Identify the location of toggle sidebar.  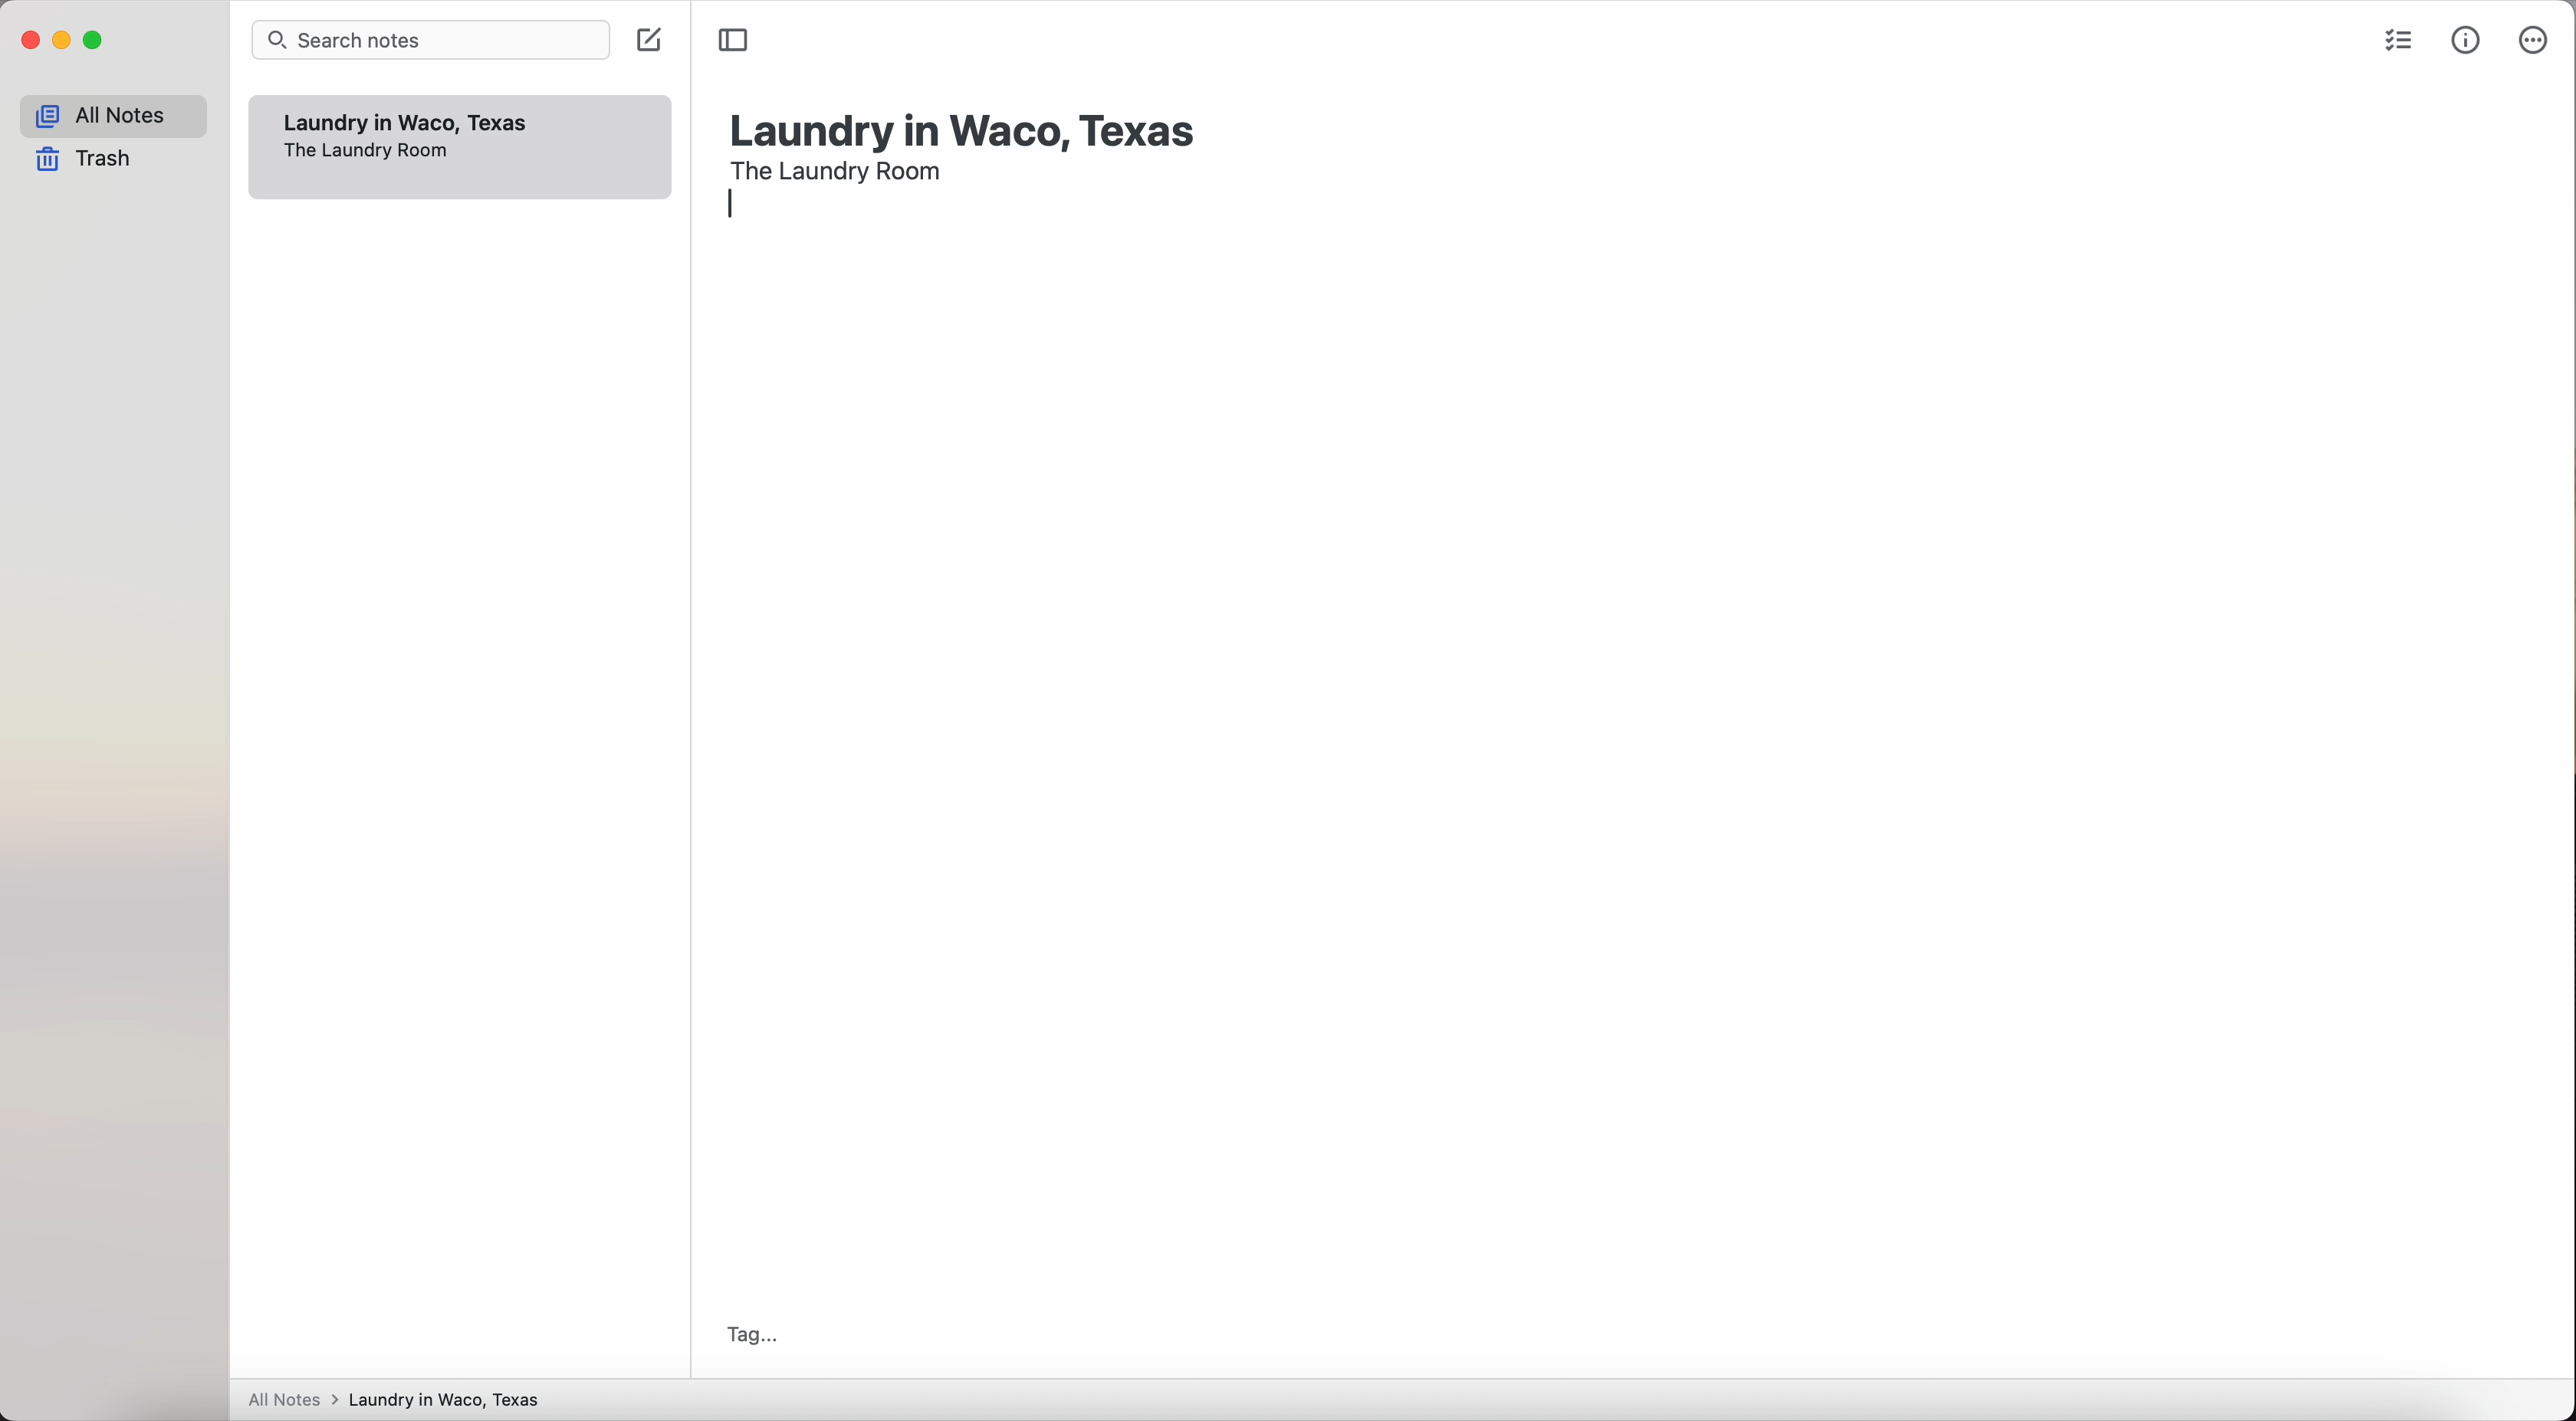
(734, 40).